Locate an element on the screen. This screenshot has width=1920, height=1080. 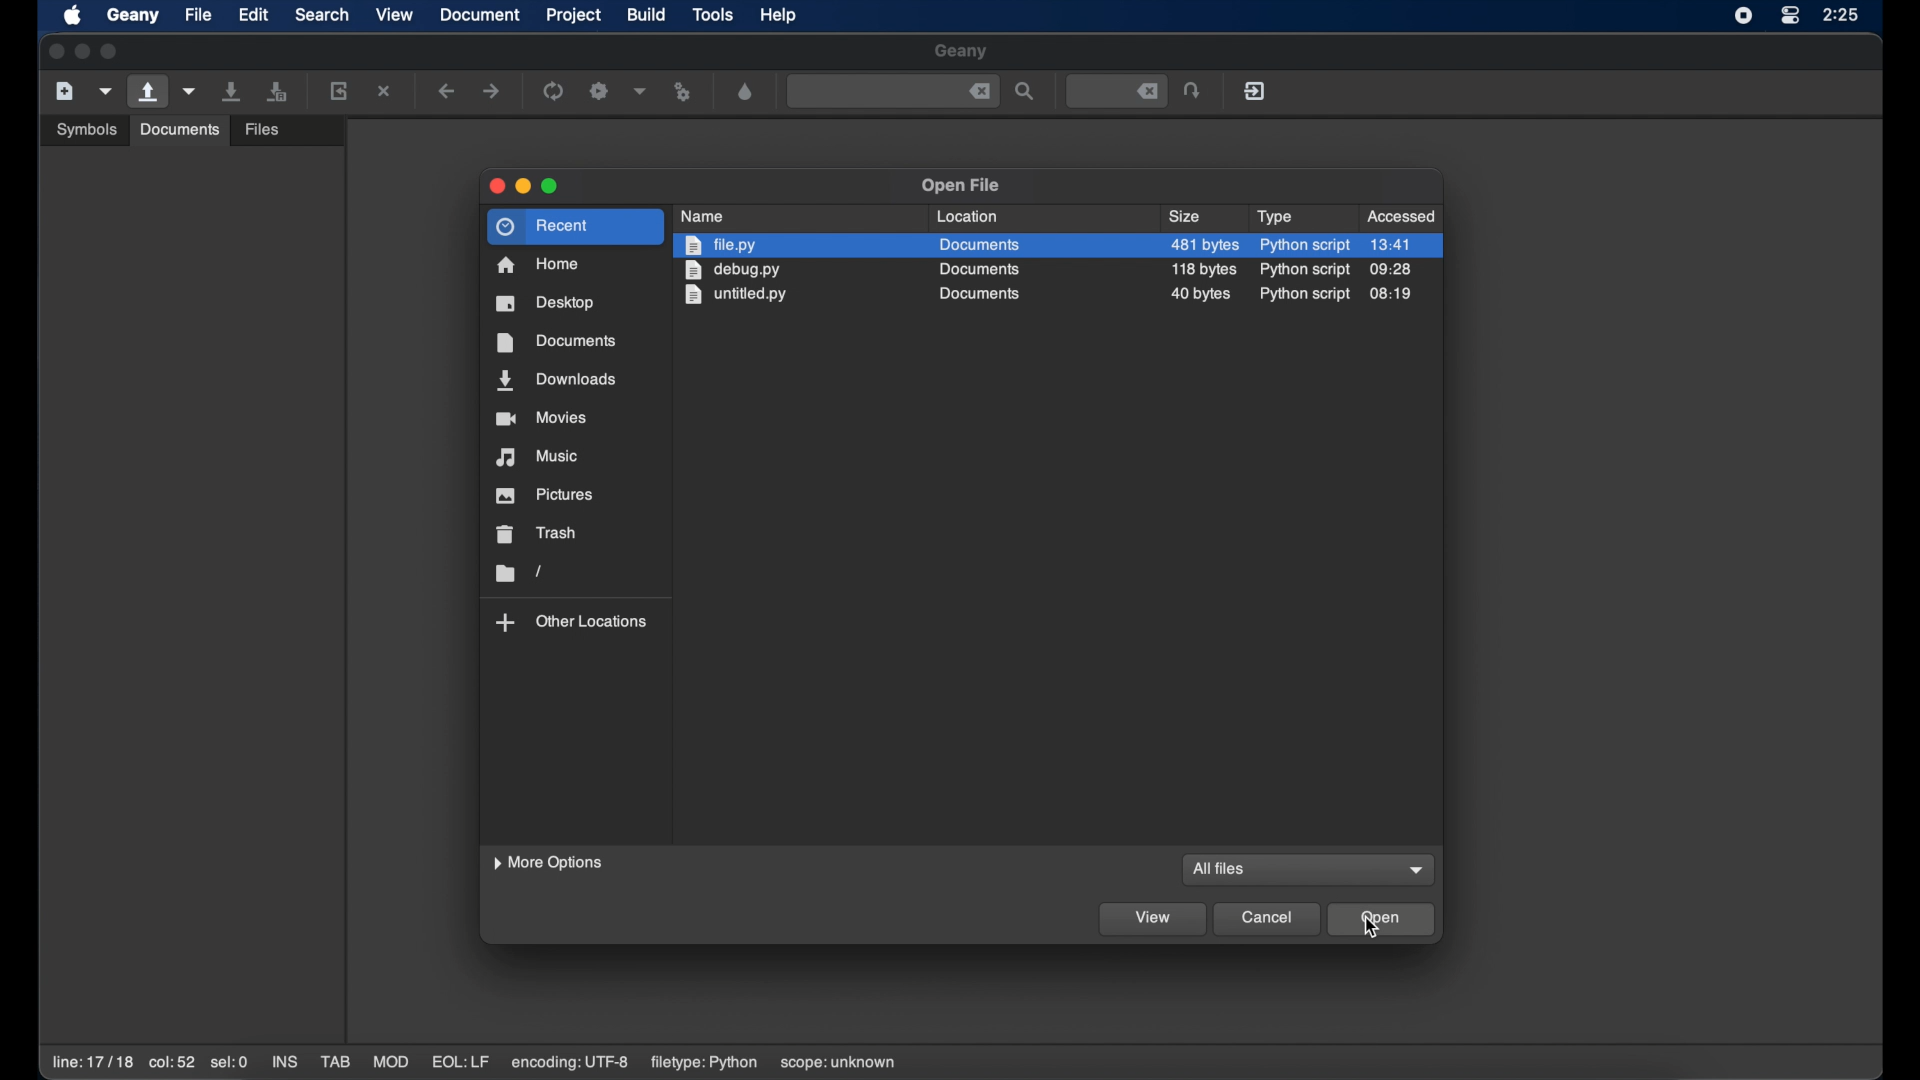
all files is located at coordinates (1219, 870).